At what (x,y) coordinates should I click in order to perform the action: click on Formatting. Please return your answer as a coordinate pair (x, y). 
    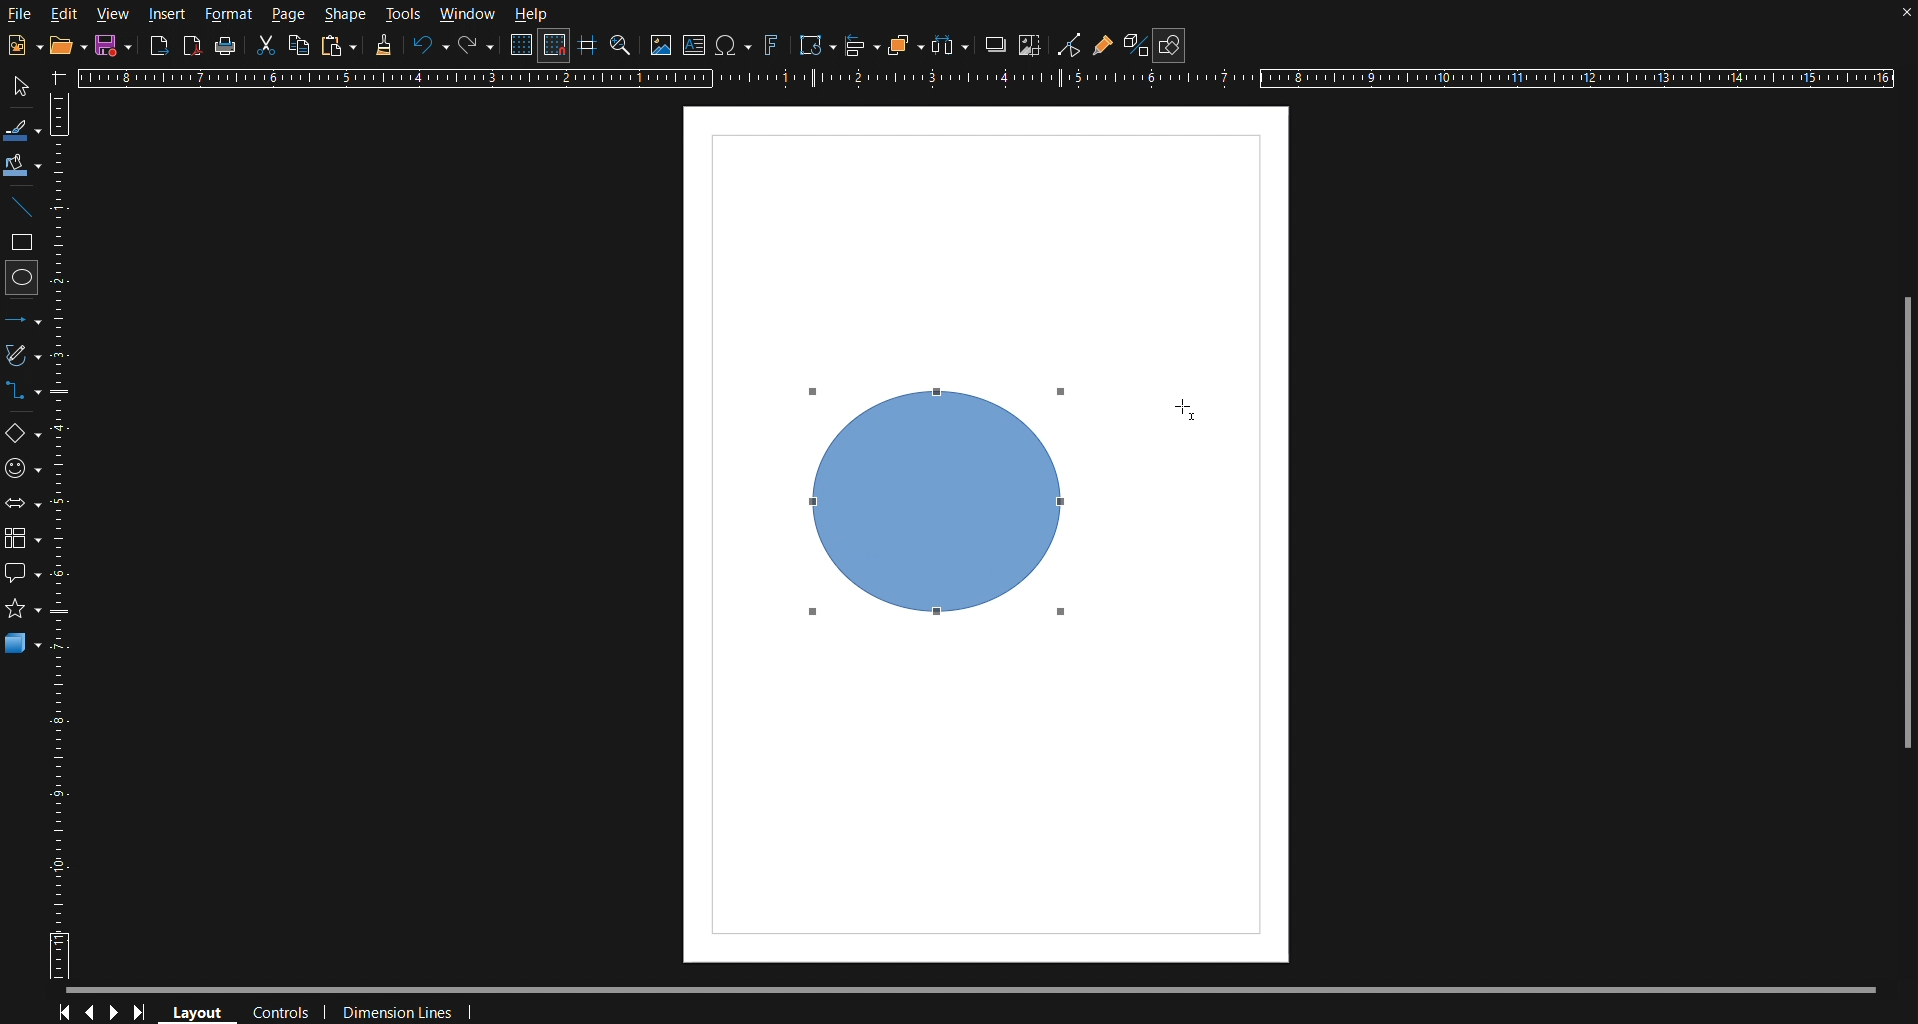
    Looking at the image, I should click on (384, 48).